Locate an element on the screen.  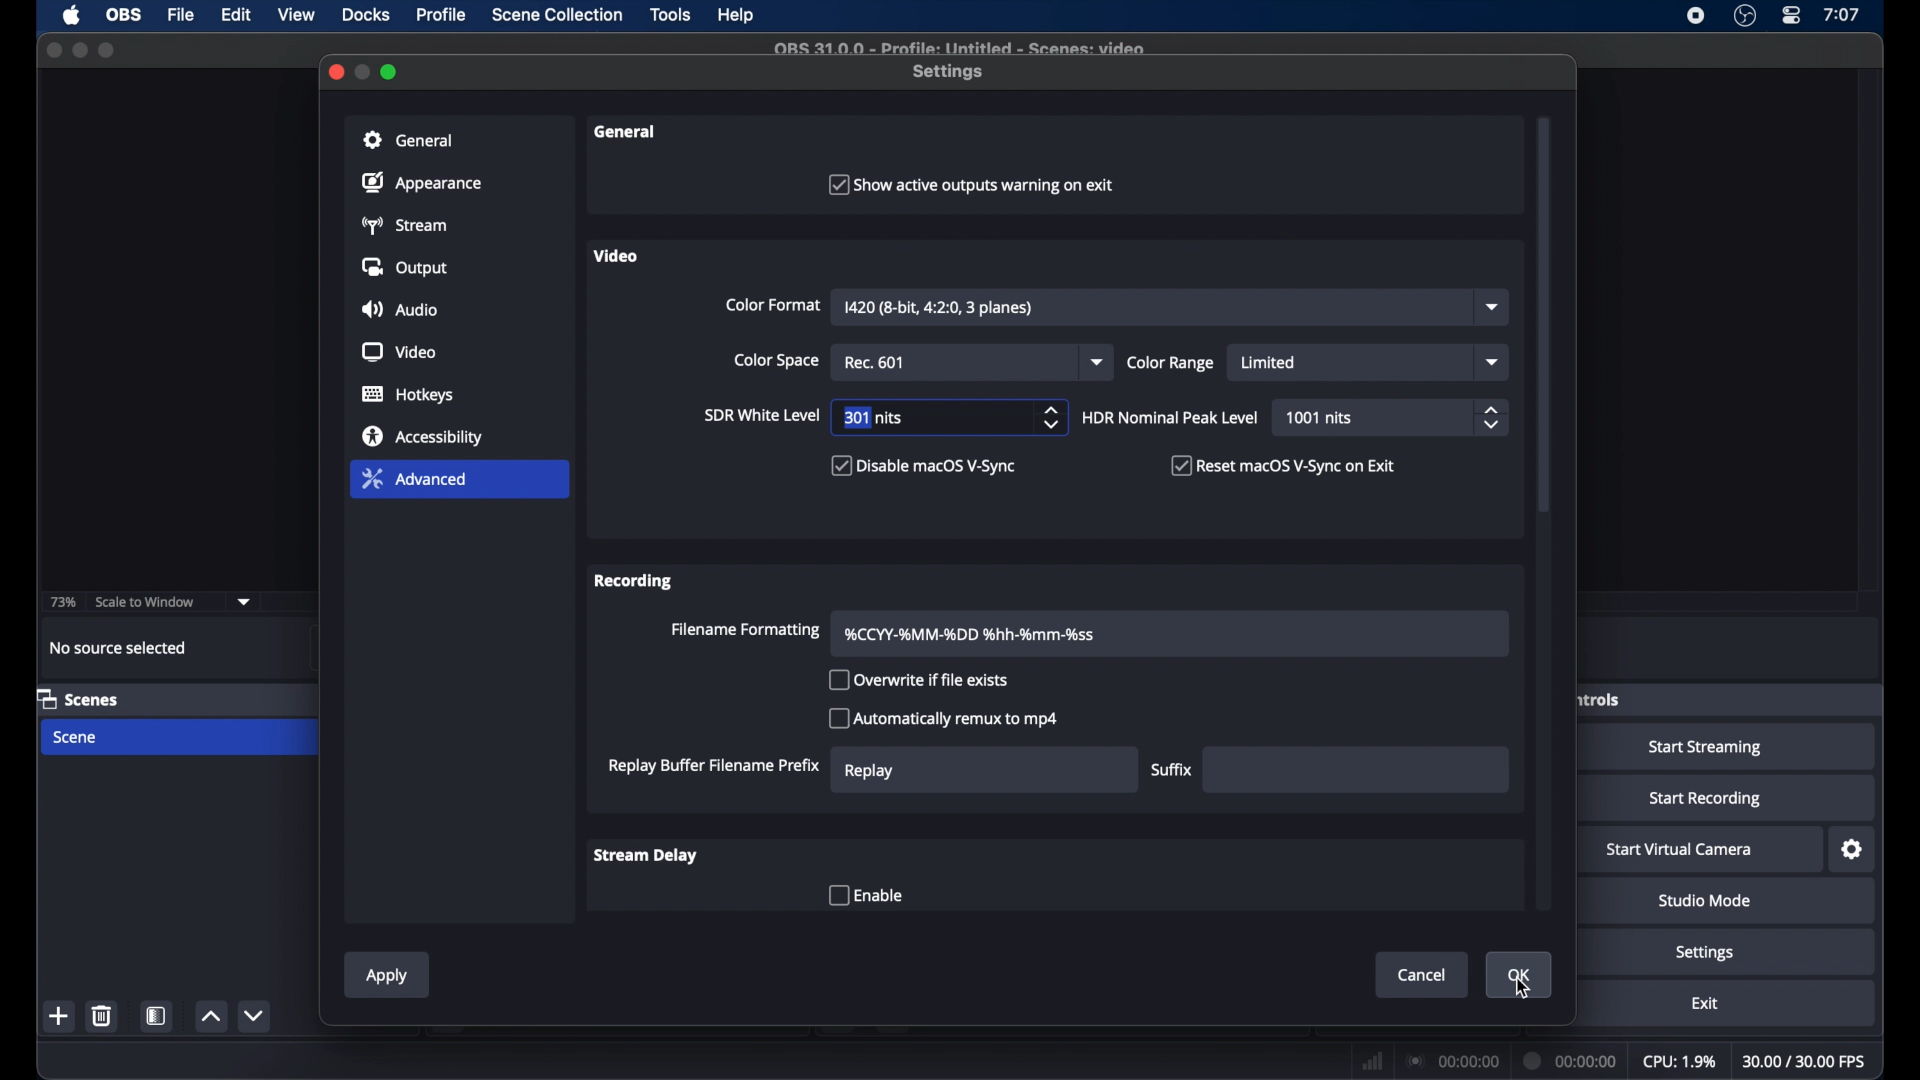
cancel is located at coordinates (1423, 975).